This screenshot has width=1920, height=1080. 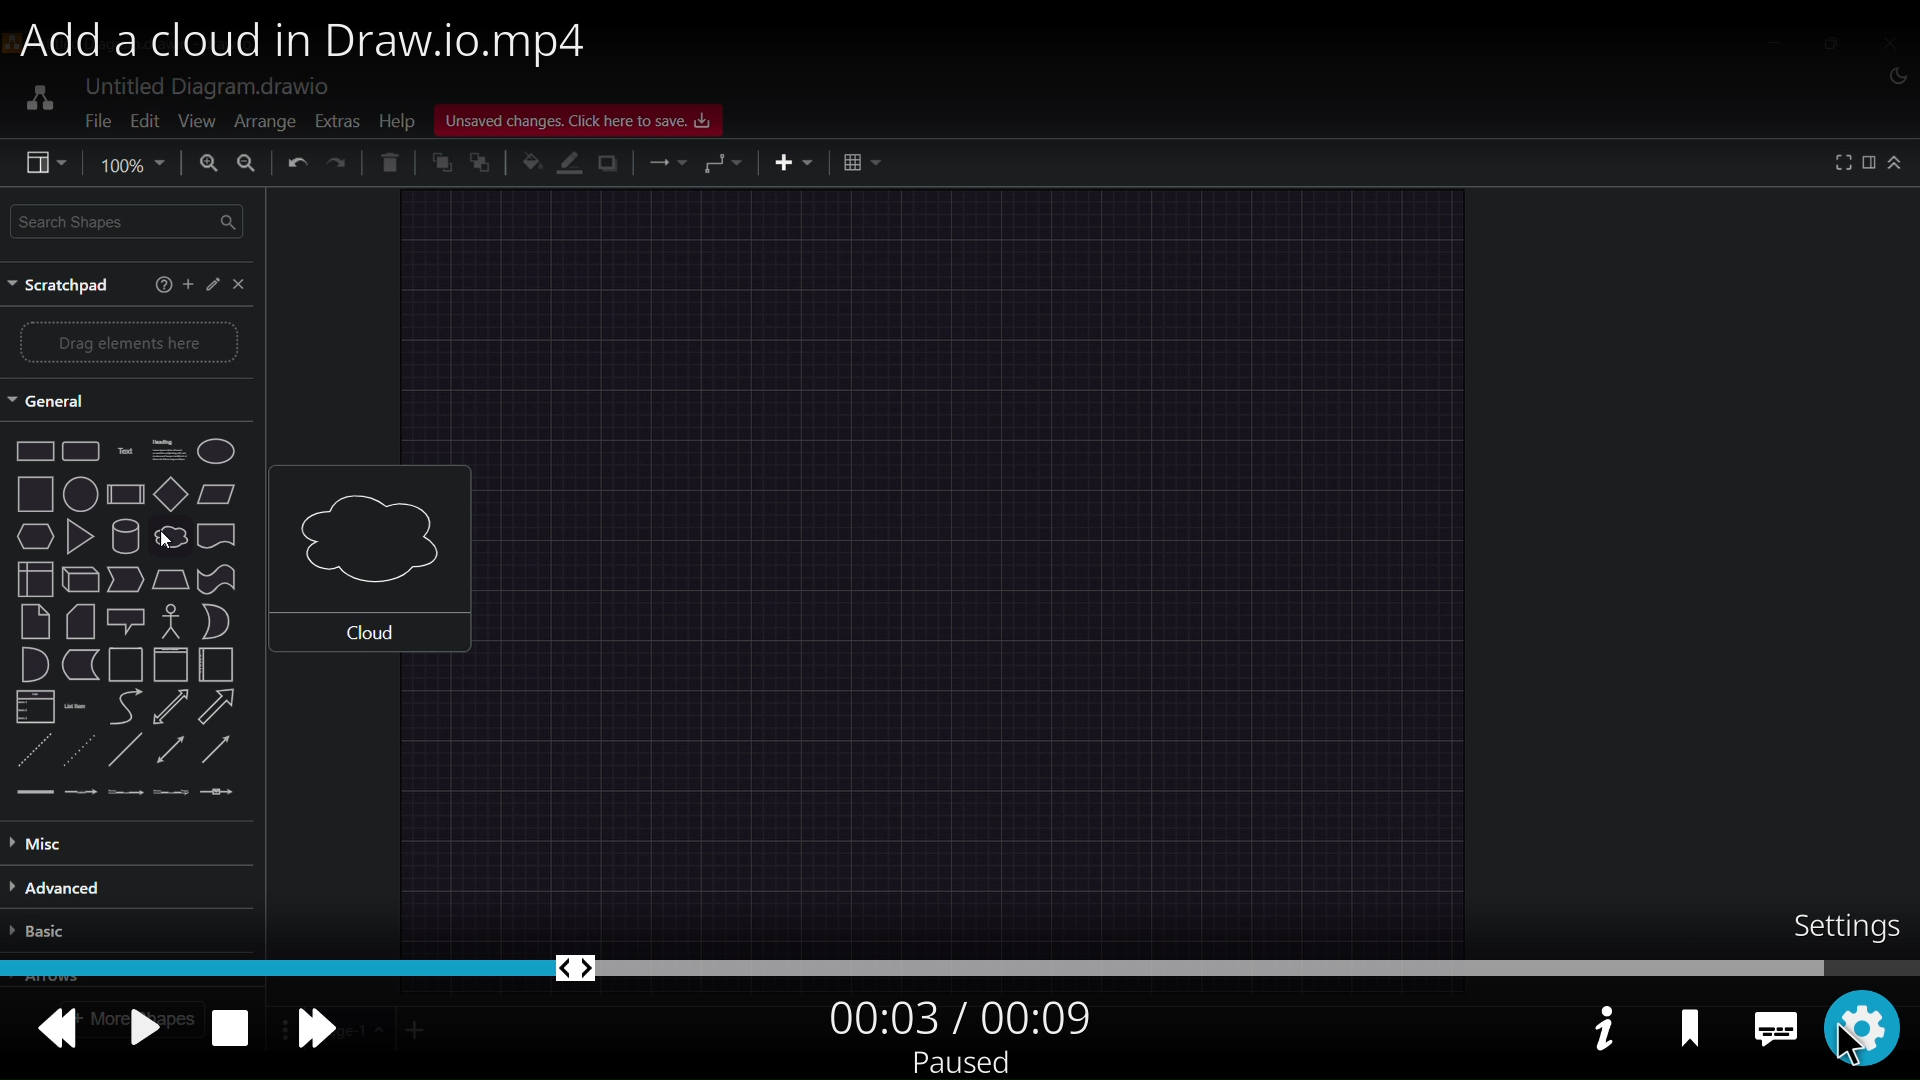 I want to click on bookmark, so click(x=1688, y=1027).